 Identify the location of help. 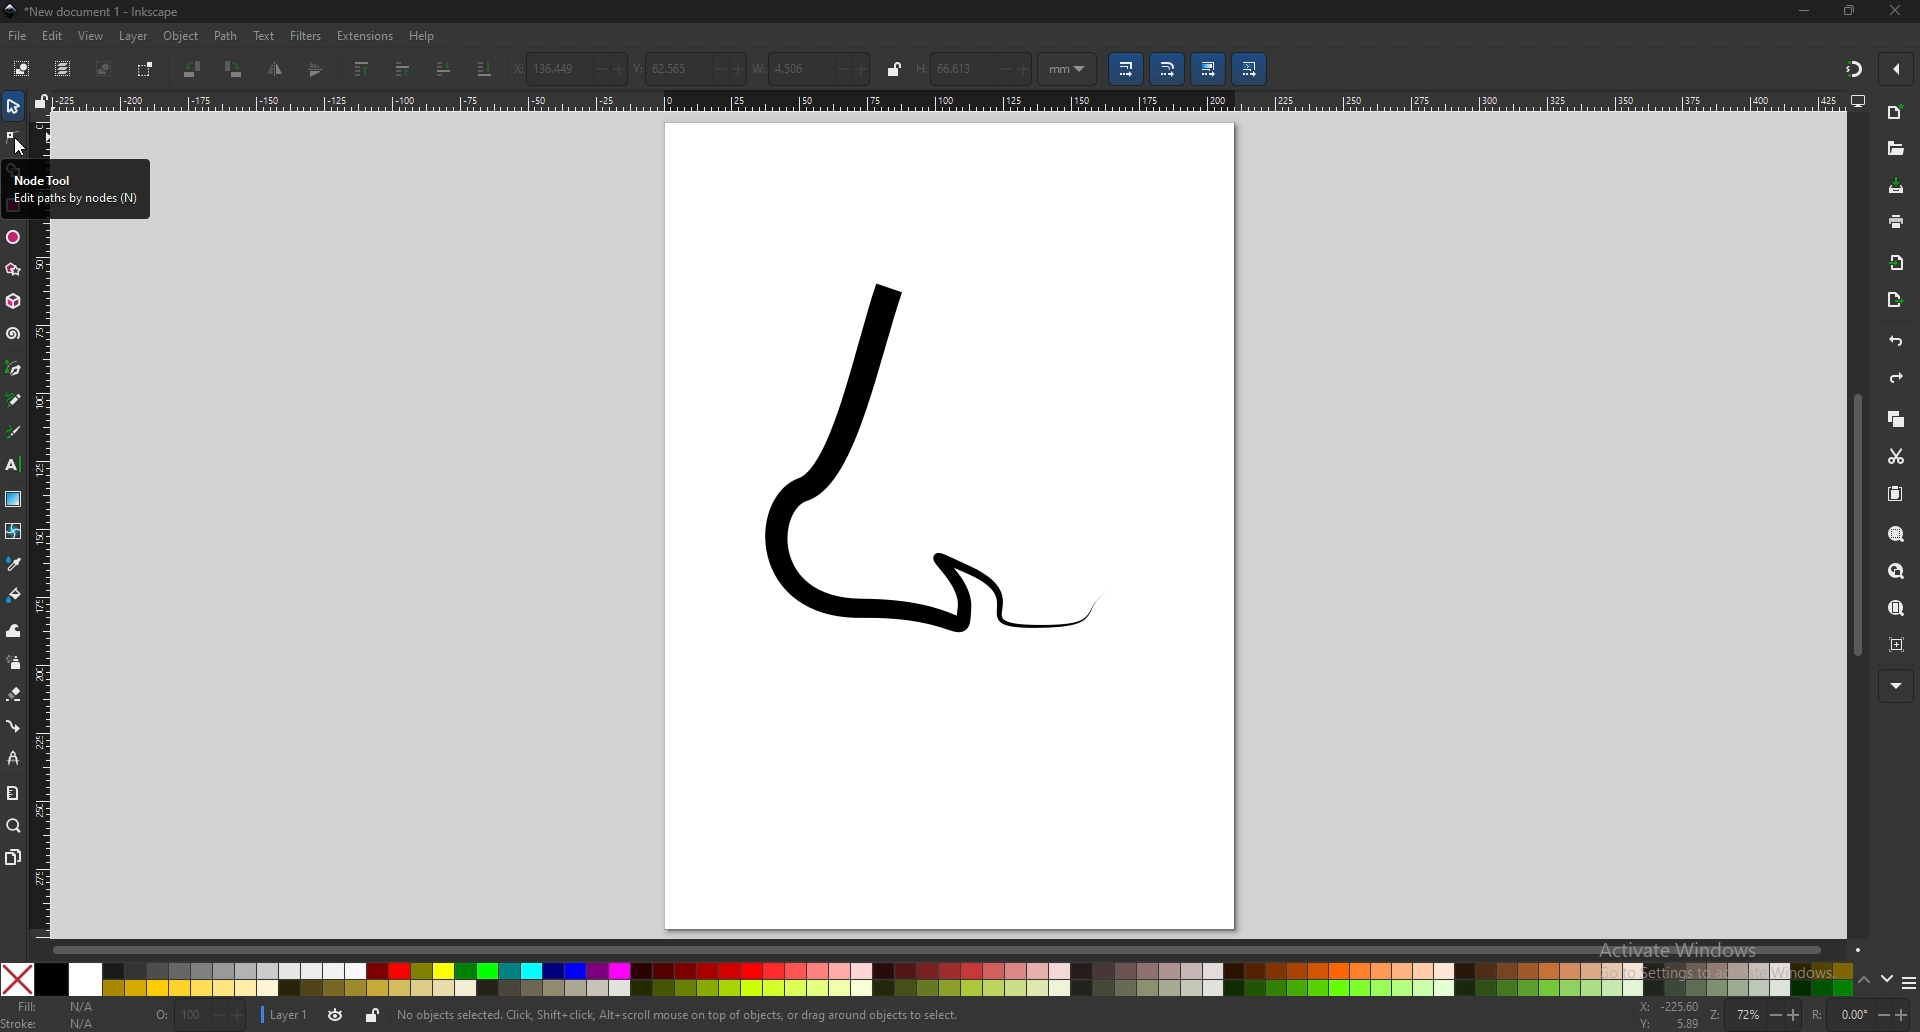
(424, 36).